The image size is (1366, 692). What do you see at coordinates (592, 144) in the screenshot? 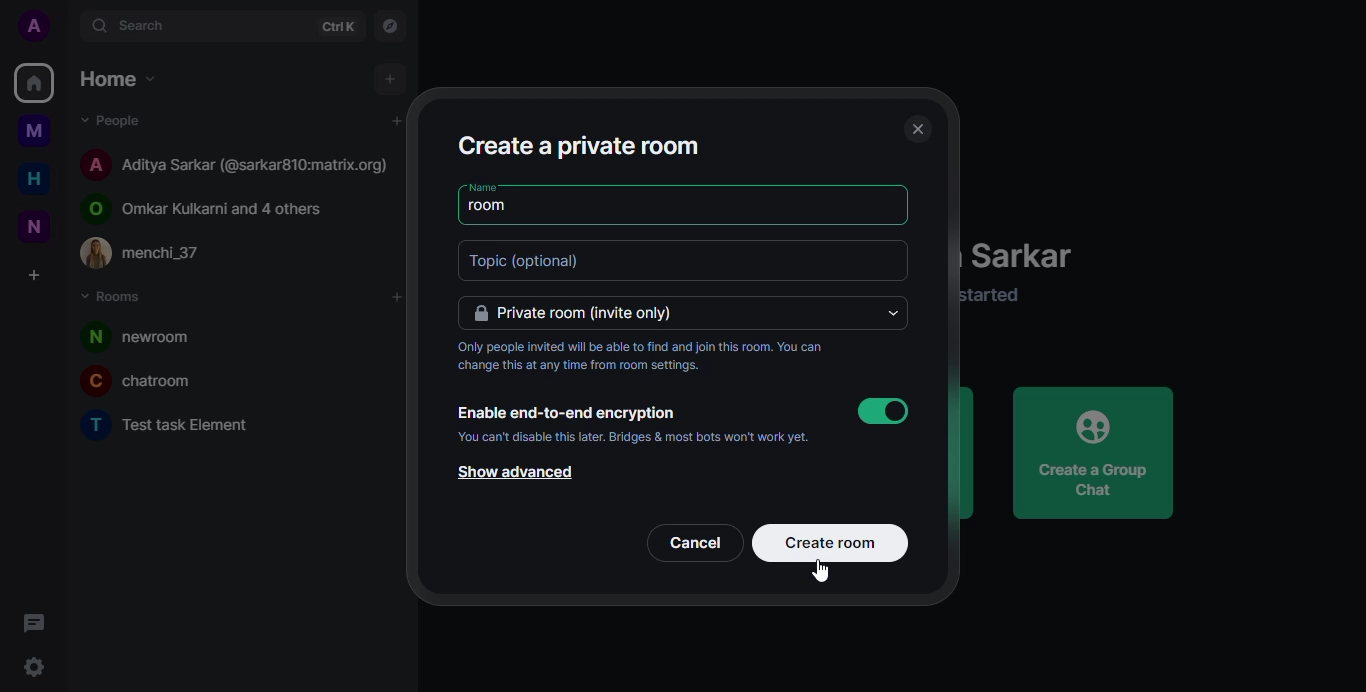
I see `create private room` at bounding box center [592, 144].